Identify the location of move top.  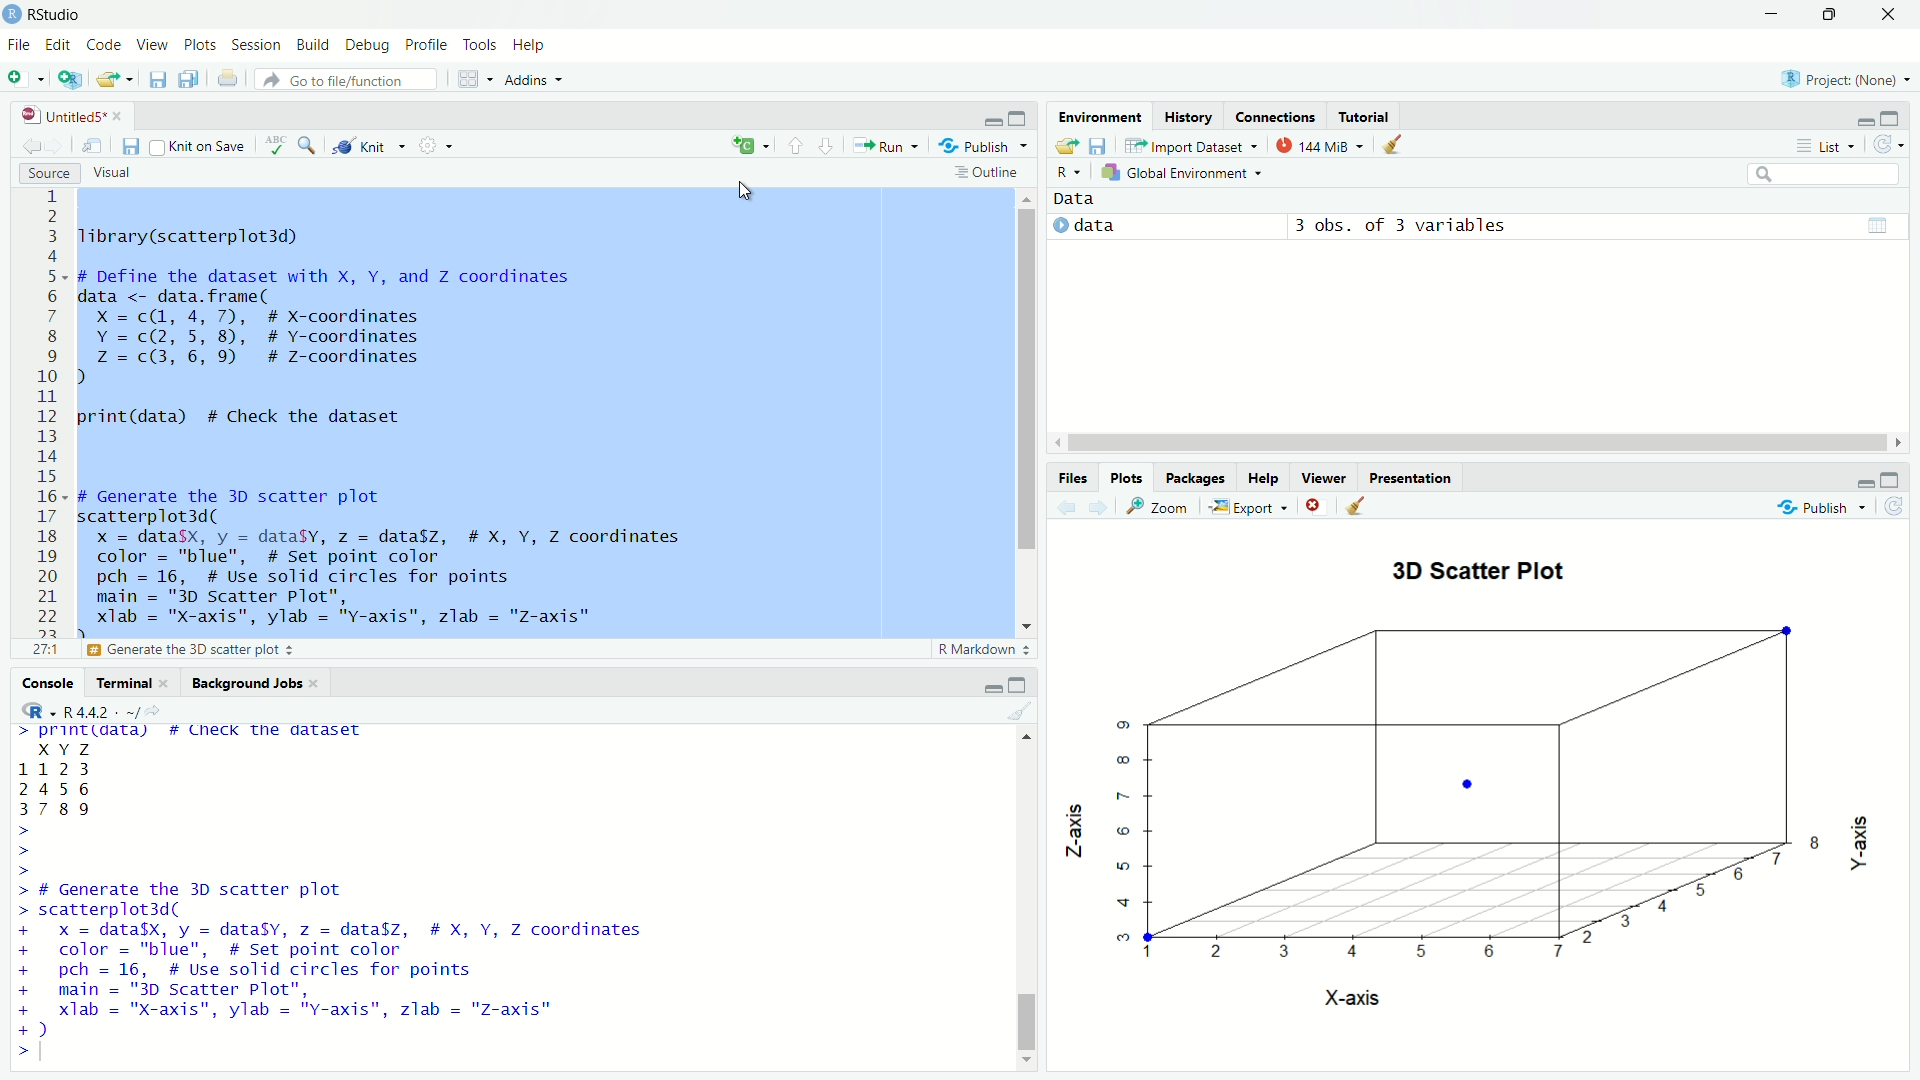
(1026, 197).